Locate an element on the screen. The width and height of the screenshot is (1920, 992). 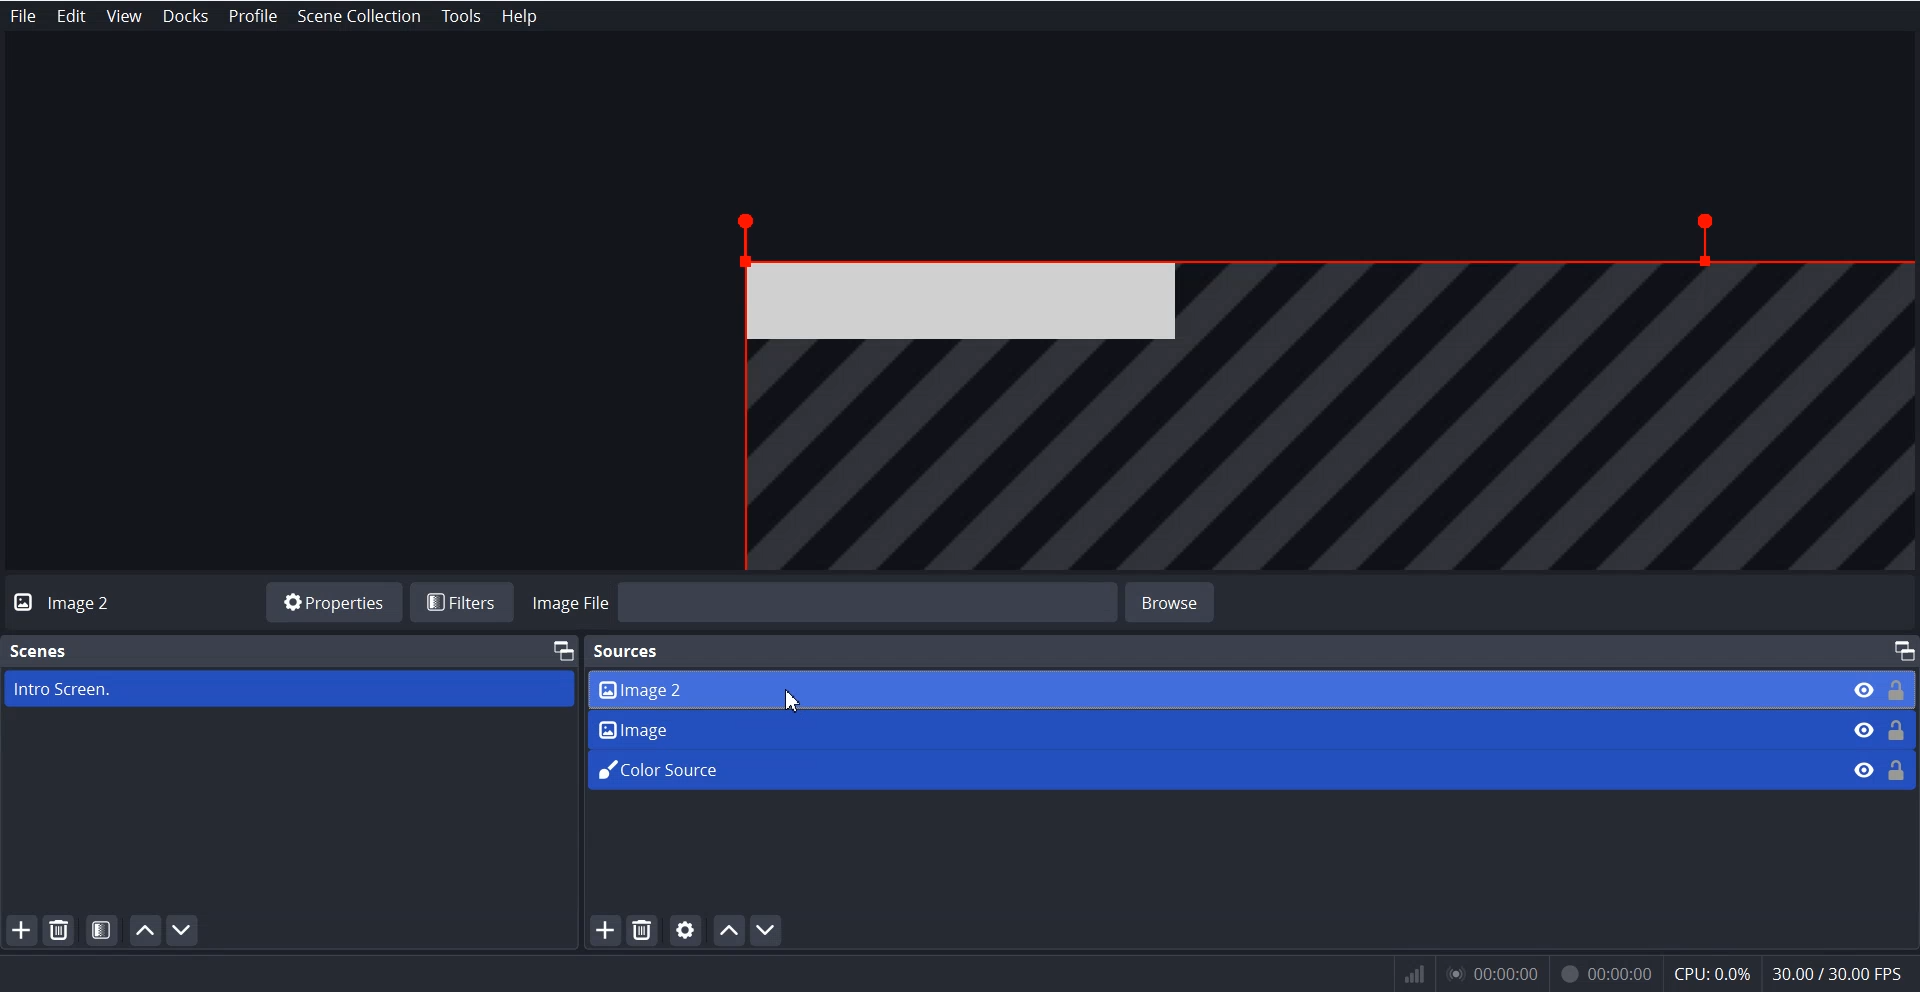
Sources is located at coordinates (630, 649).